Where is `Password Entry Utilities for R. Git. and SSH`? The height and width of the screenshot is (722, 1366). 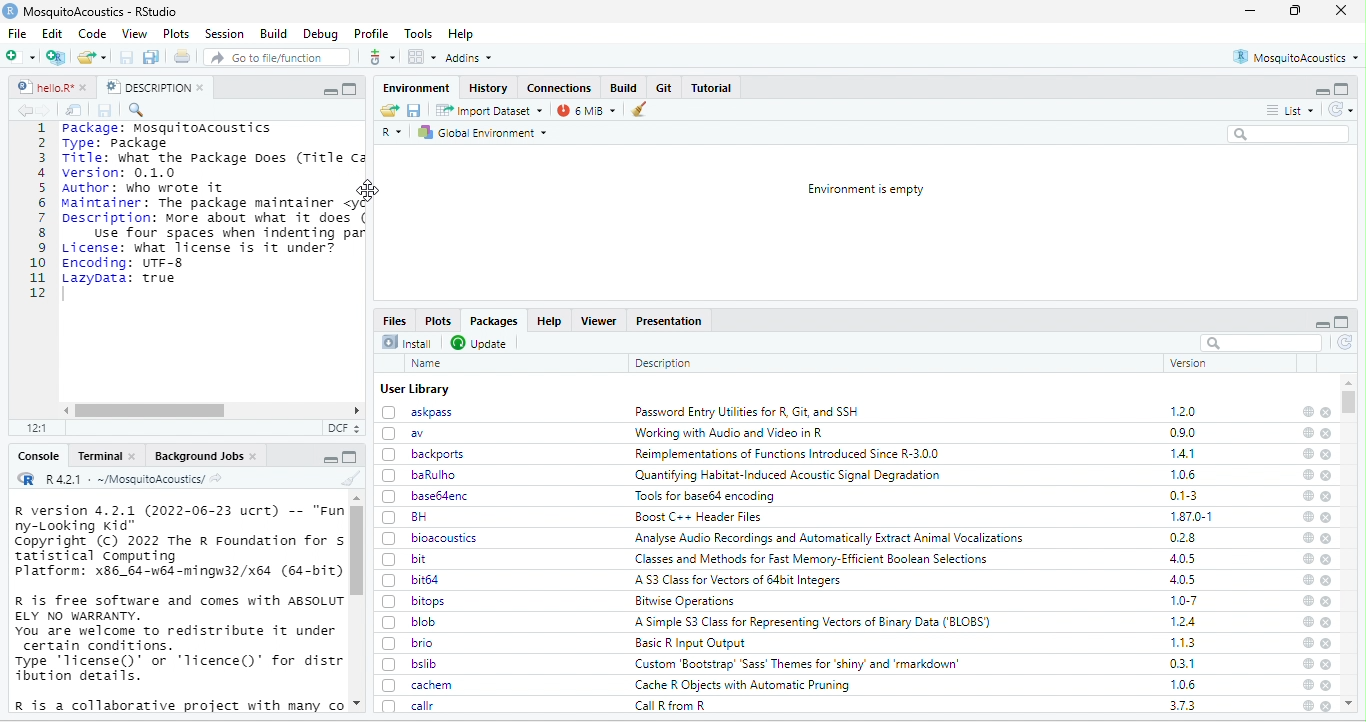 Password Entry Utilities for R. Git. and SSH is located at coordinates (747, 411).